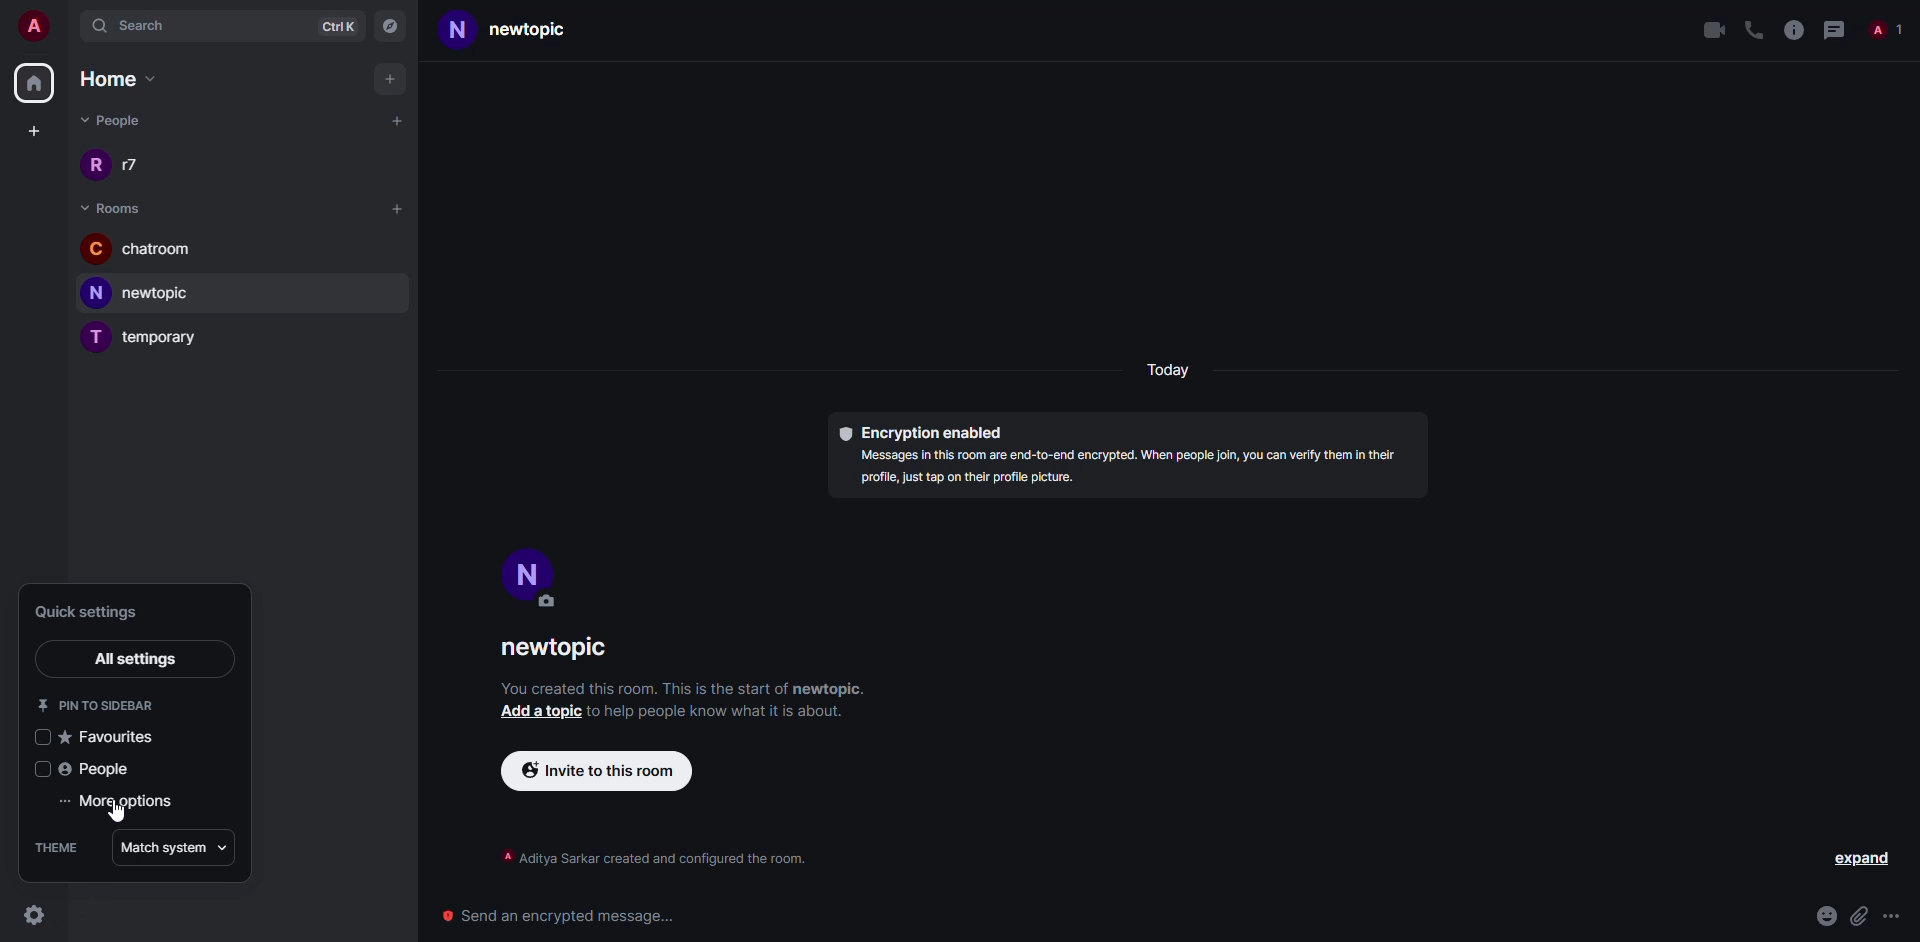 The width and height of the screenshot is (1920, 942). Describe the element at coordinates (124, 799) in the screenshot. I see `more options` at that location.